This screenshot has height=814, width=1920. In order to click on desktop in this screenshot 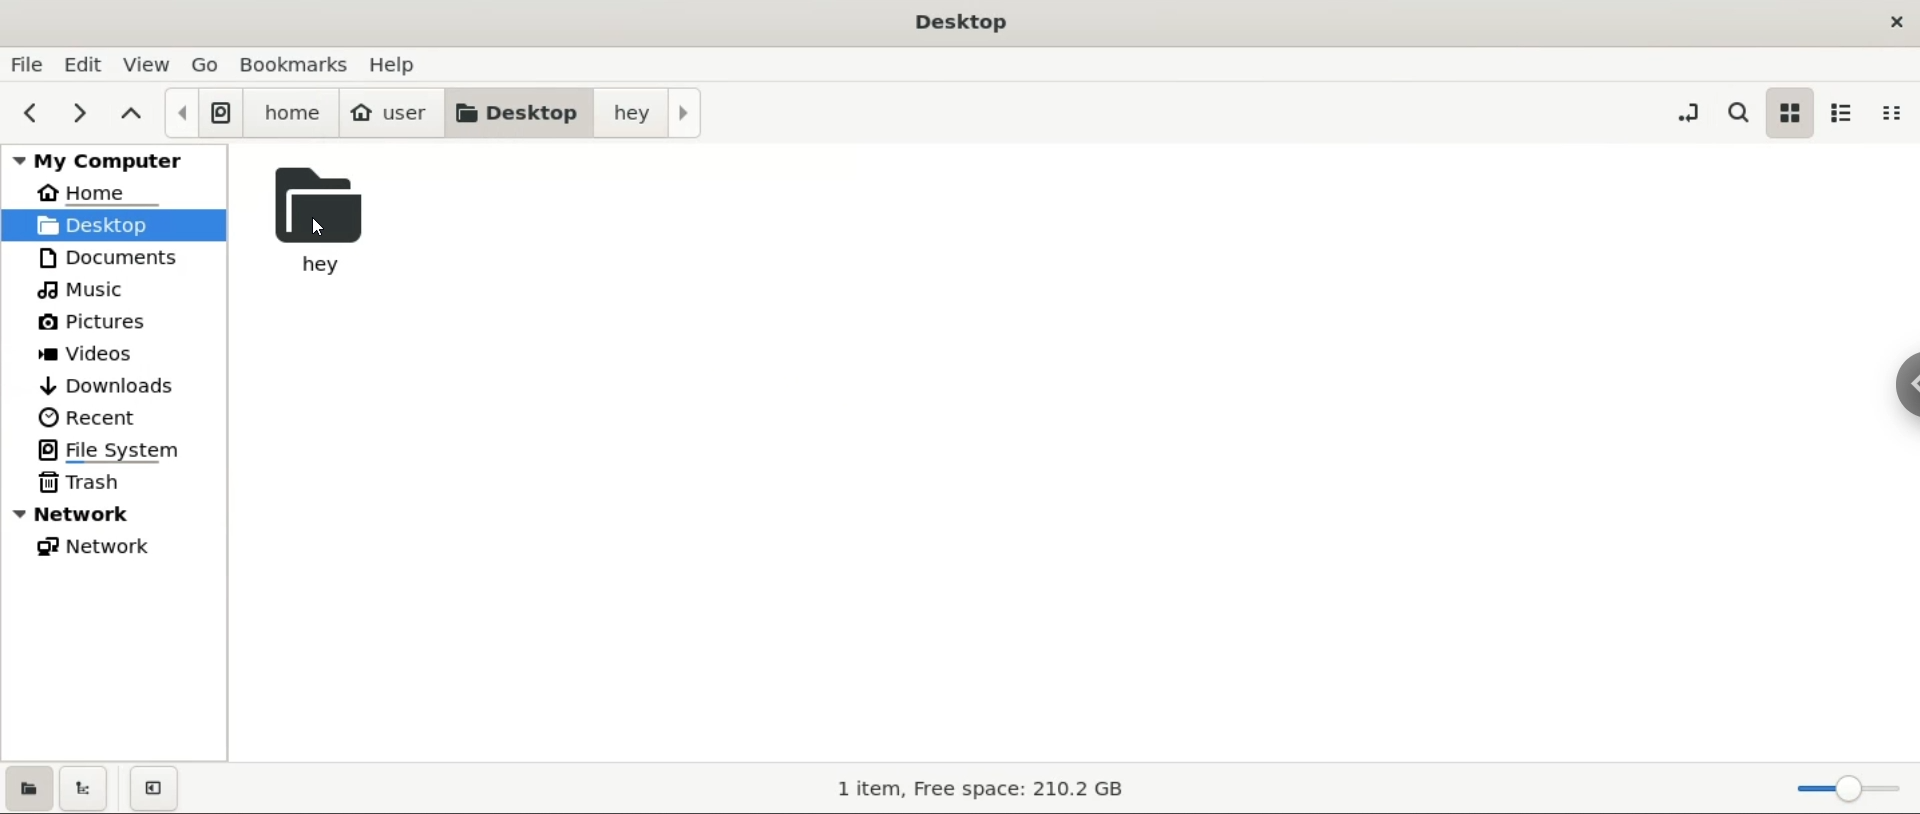, I will do `click(526, 111)`.